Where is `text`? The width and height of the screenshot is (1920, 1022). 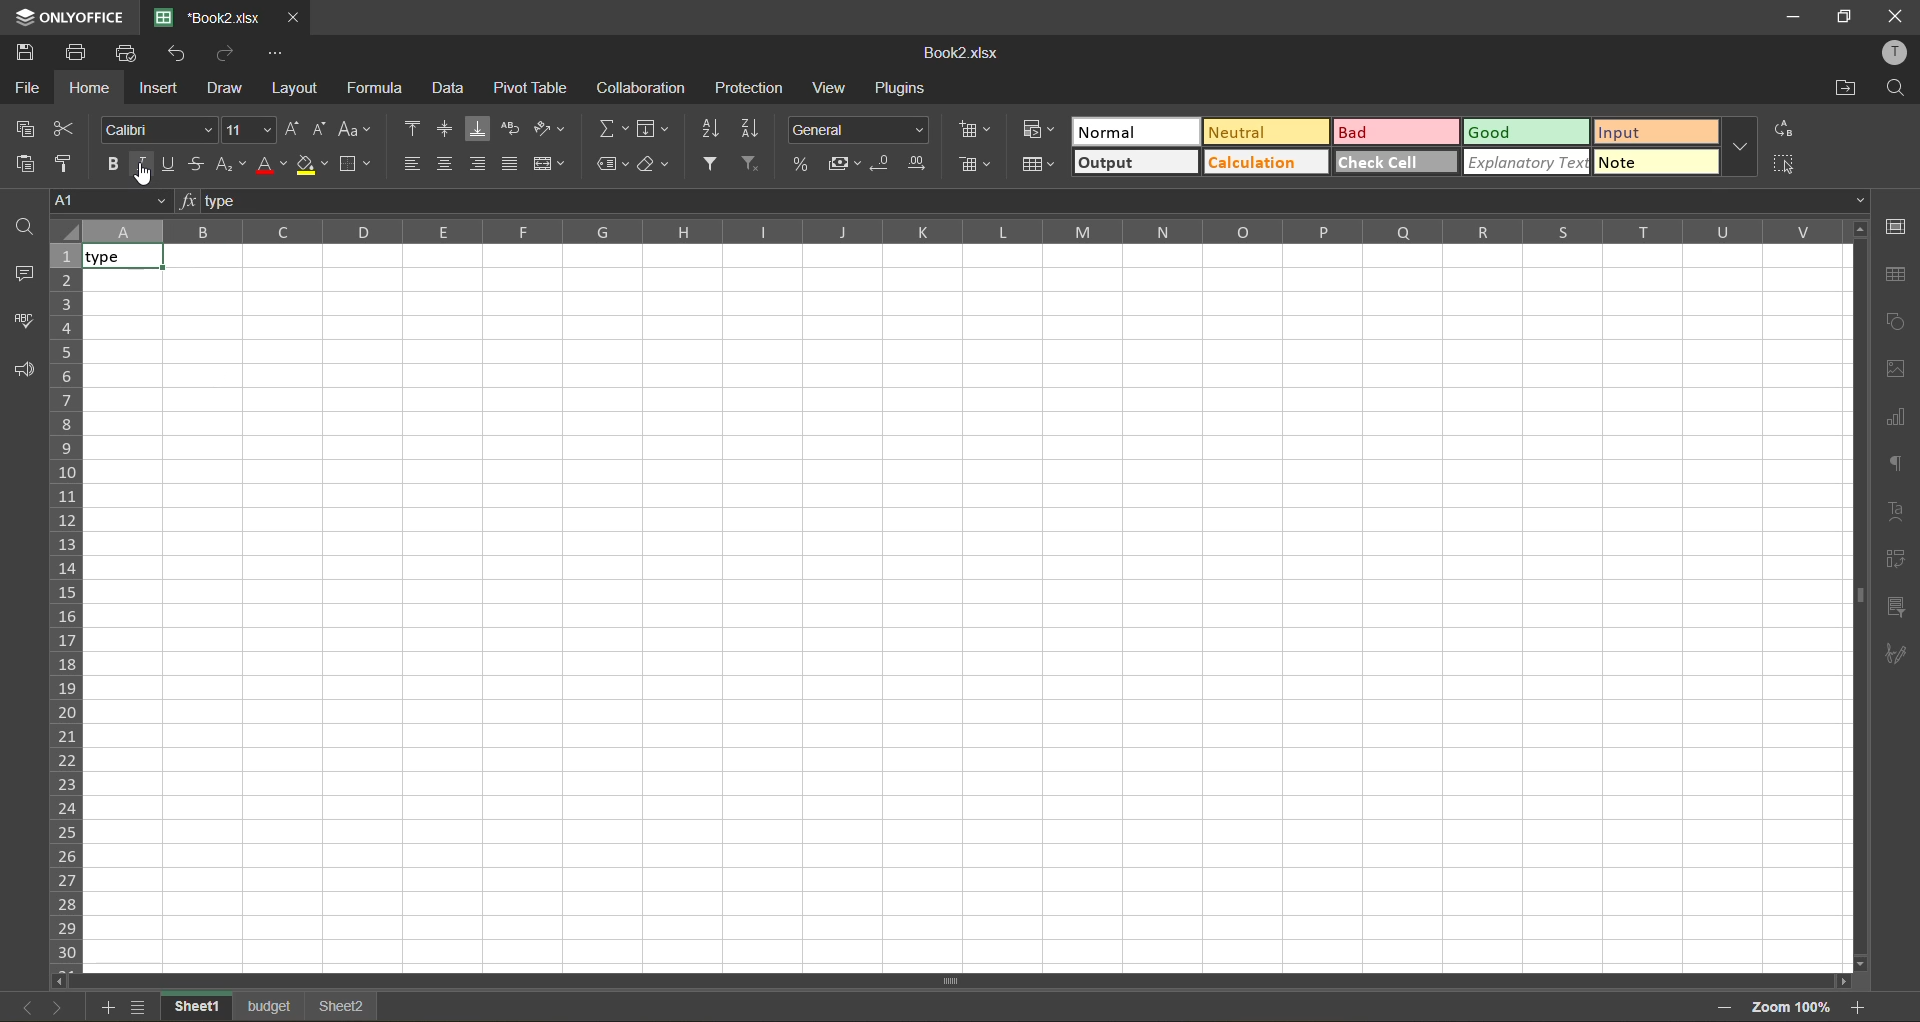
text is located at coordinates (1898, 512).